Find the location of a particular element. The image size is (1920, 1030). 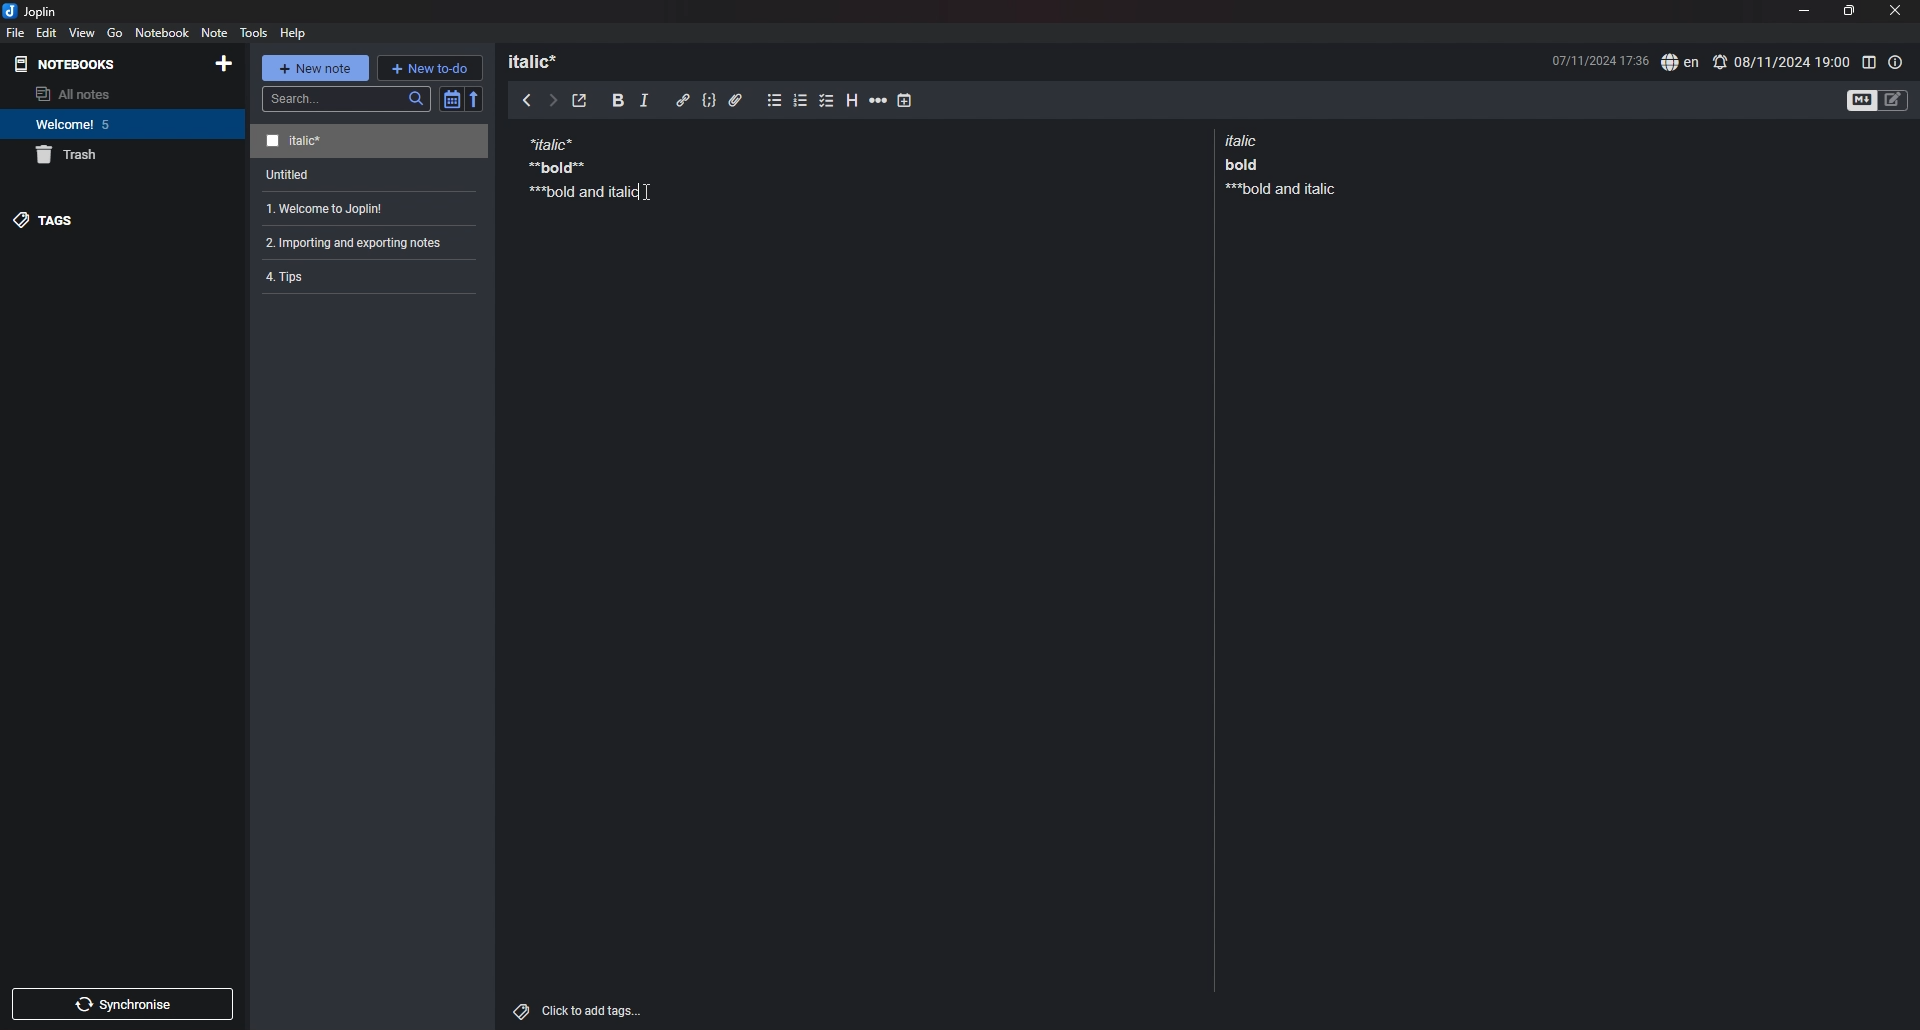

notebook is located at coordinates (120, 124).